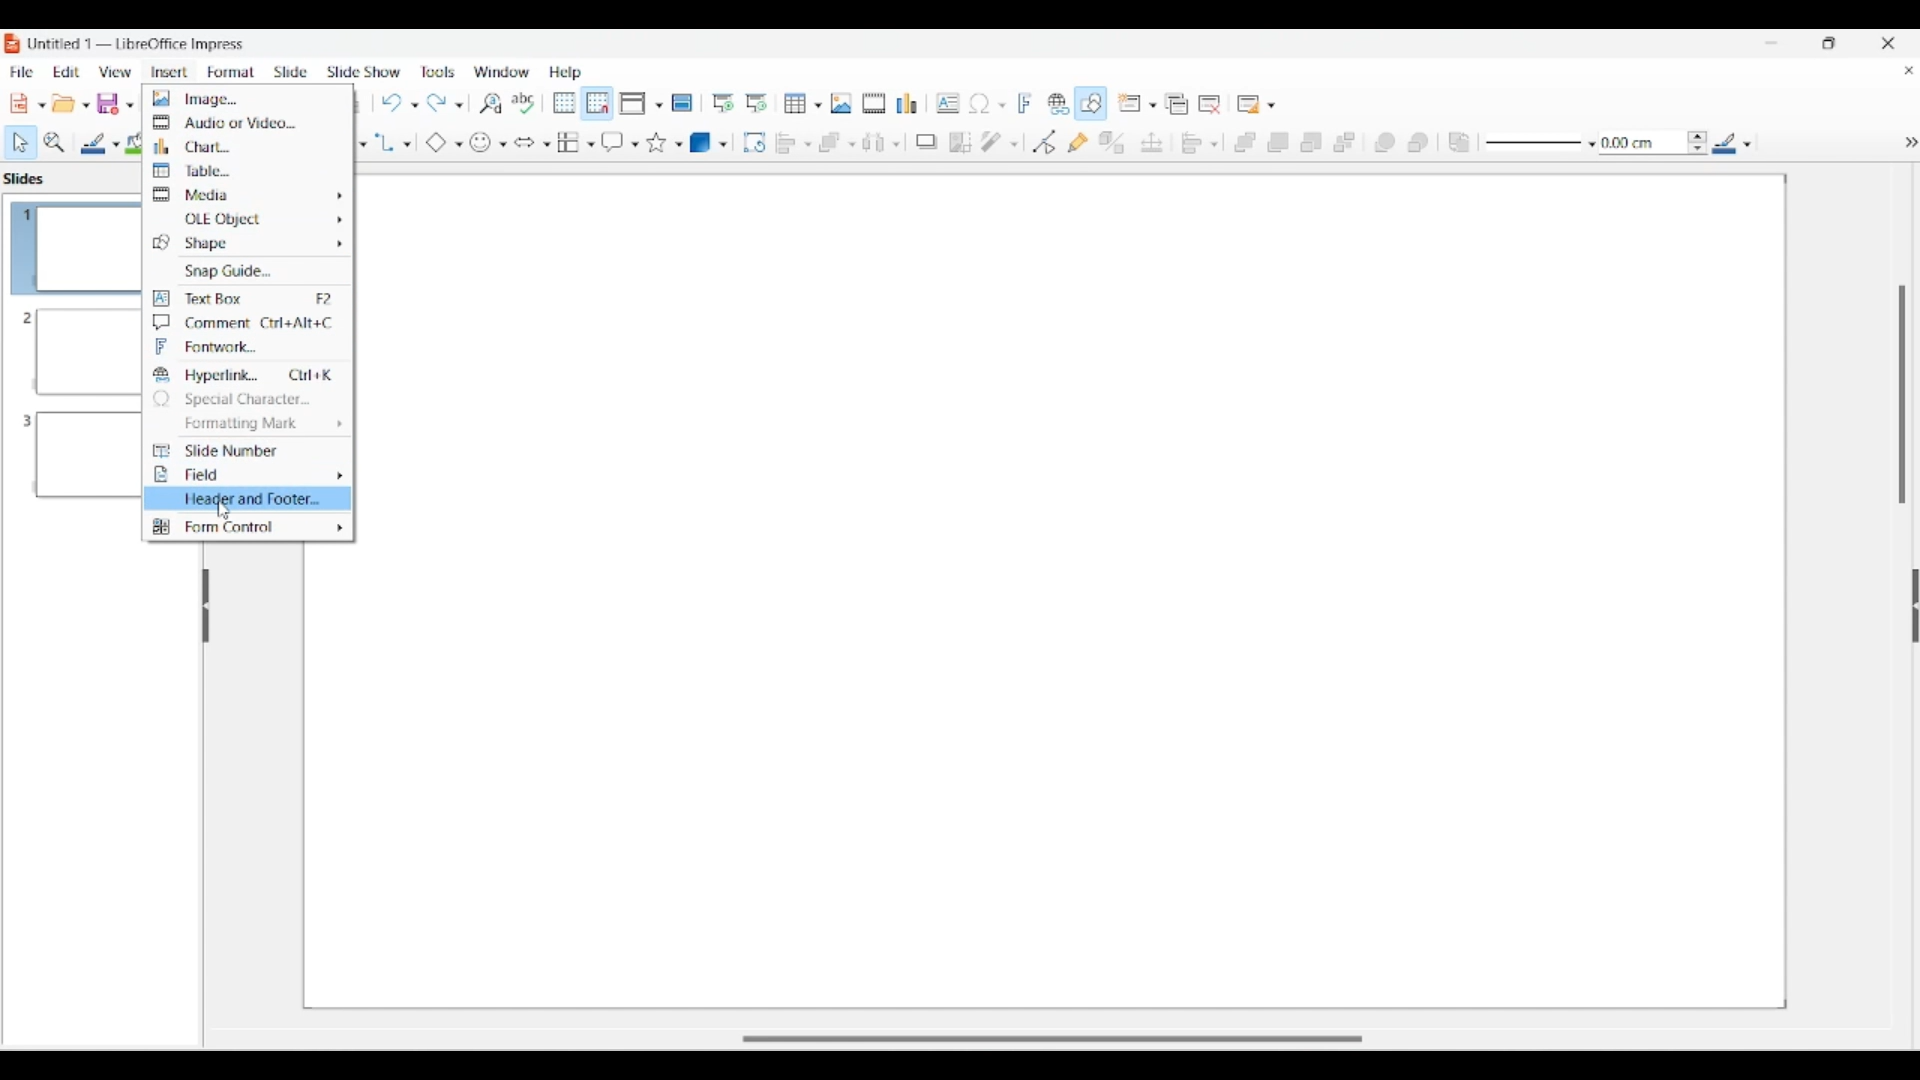 This screenshot has width=1920, height=1080. What do you see at coordinates (755, 143) in the screenshot?
I see `Rotate` at bounding box center [755, 143].